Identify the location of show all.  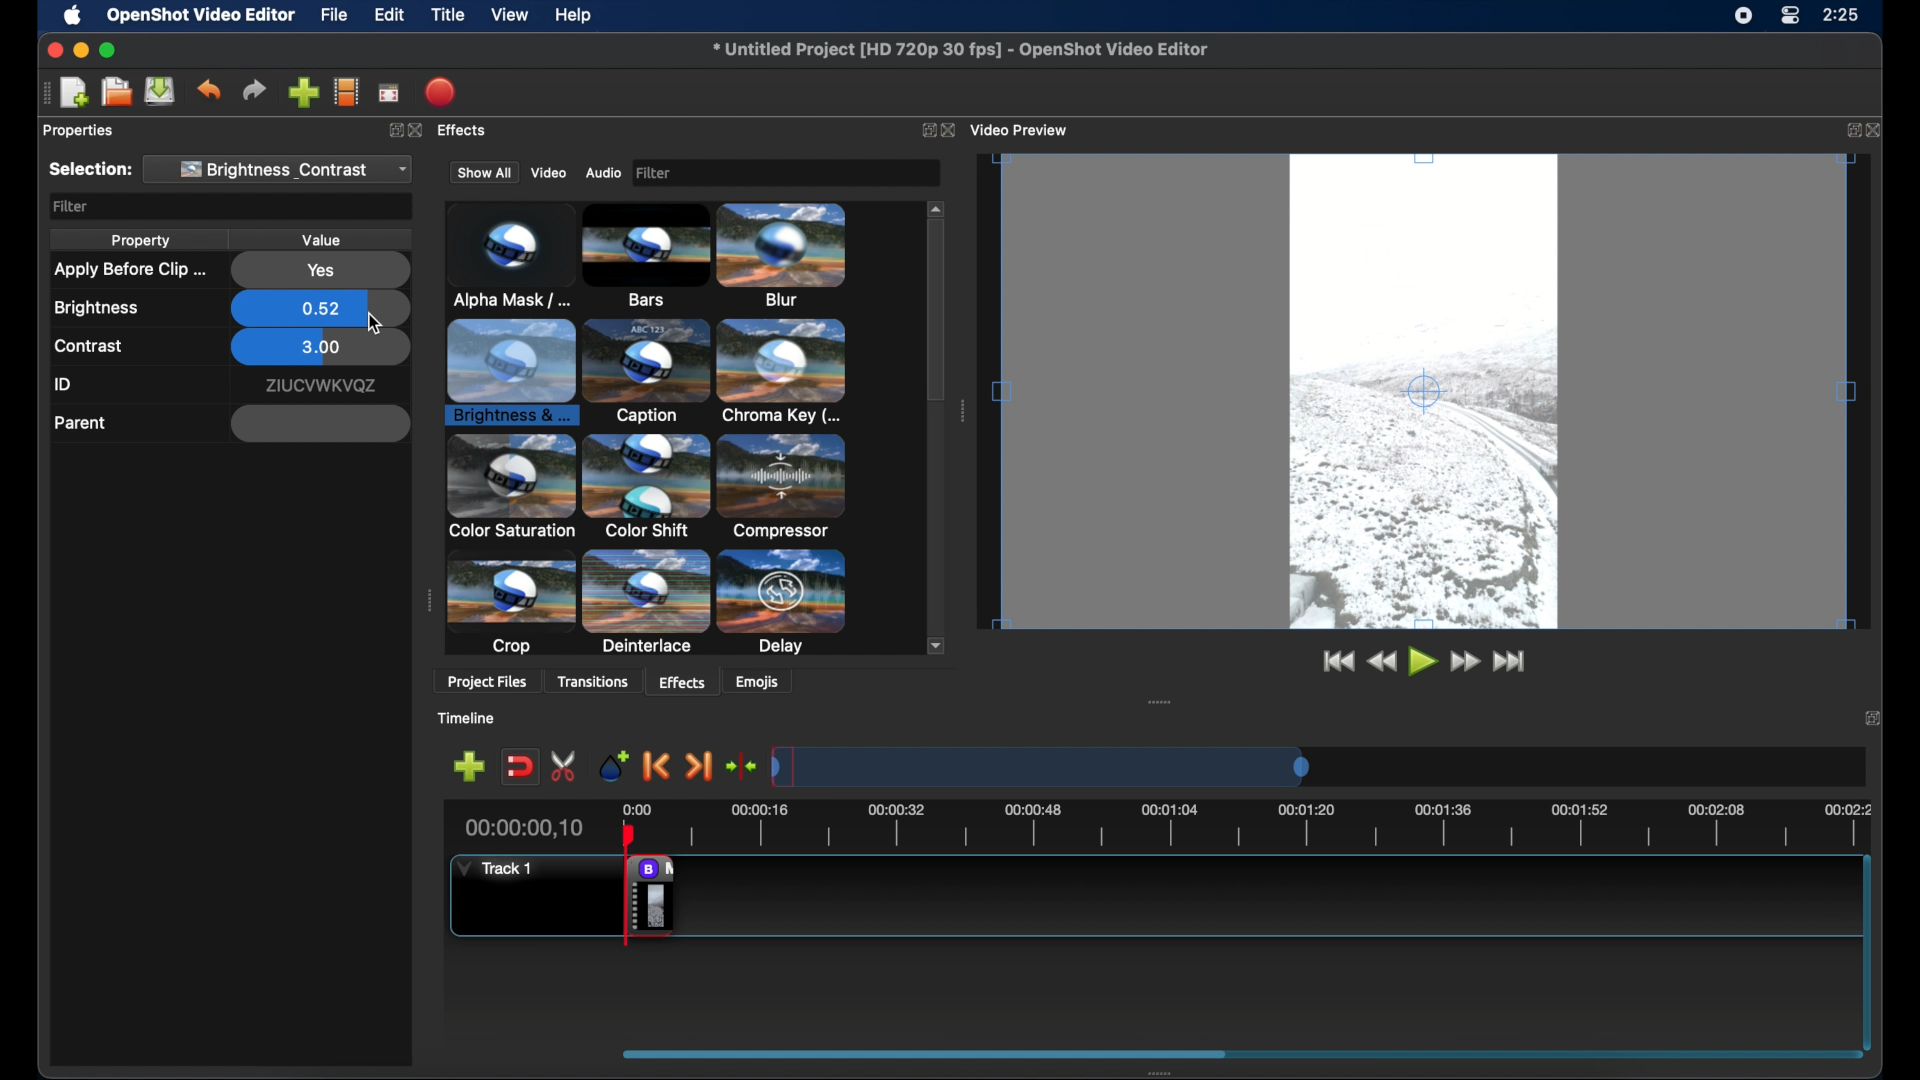
(481, 173).